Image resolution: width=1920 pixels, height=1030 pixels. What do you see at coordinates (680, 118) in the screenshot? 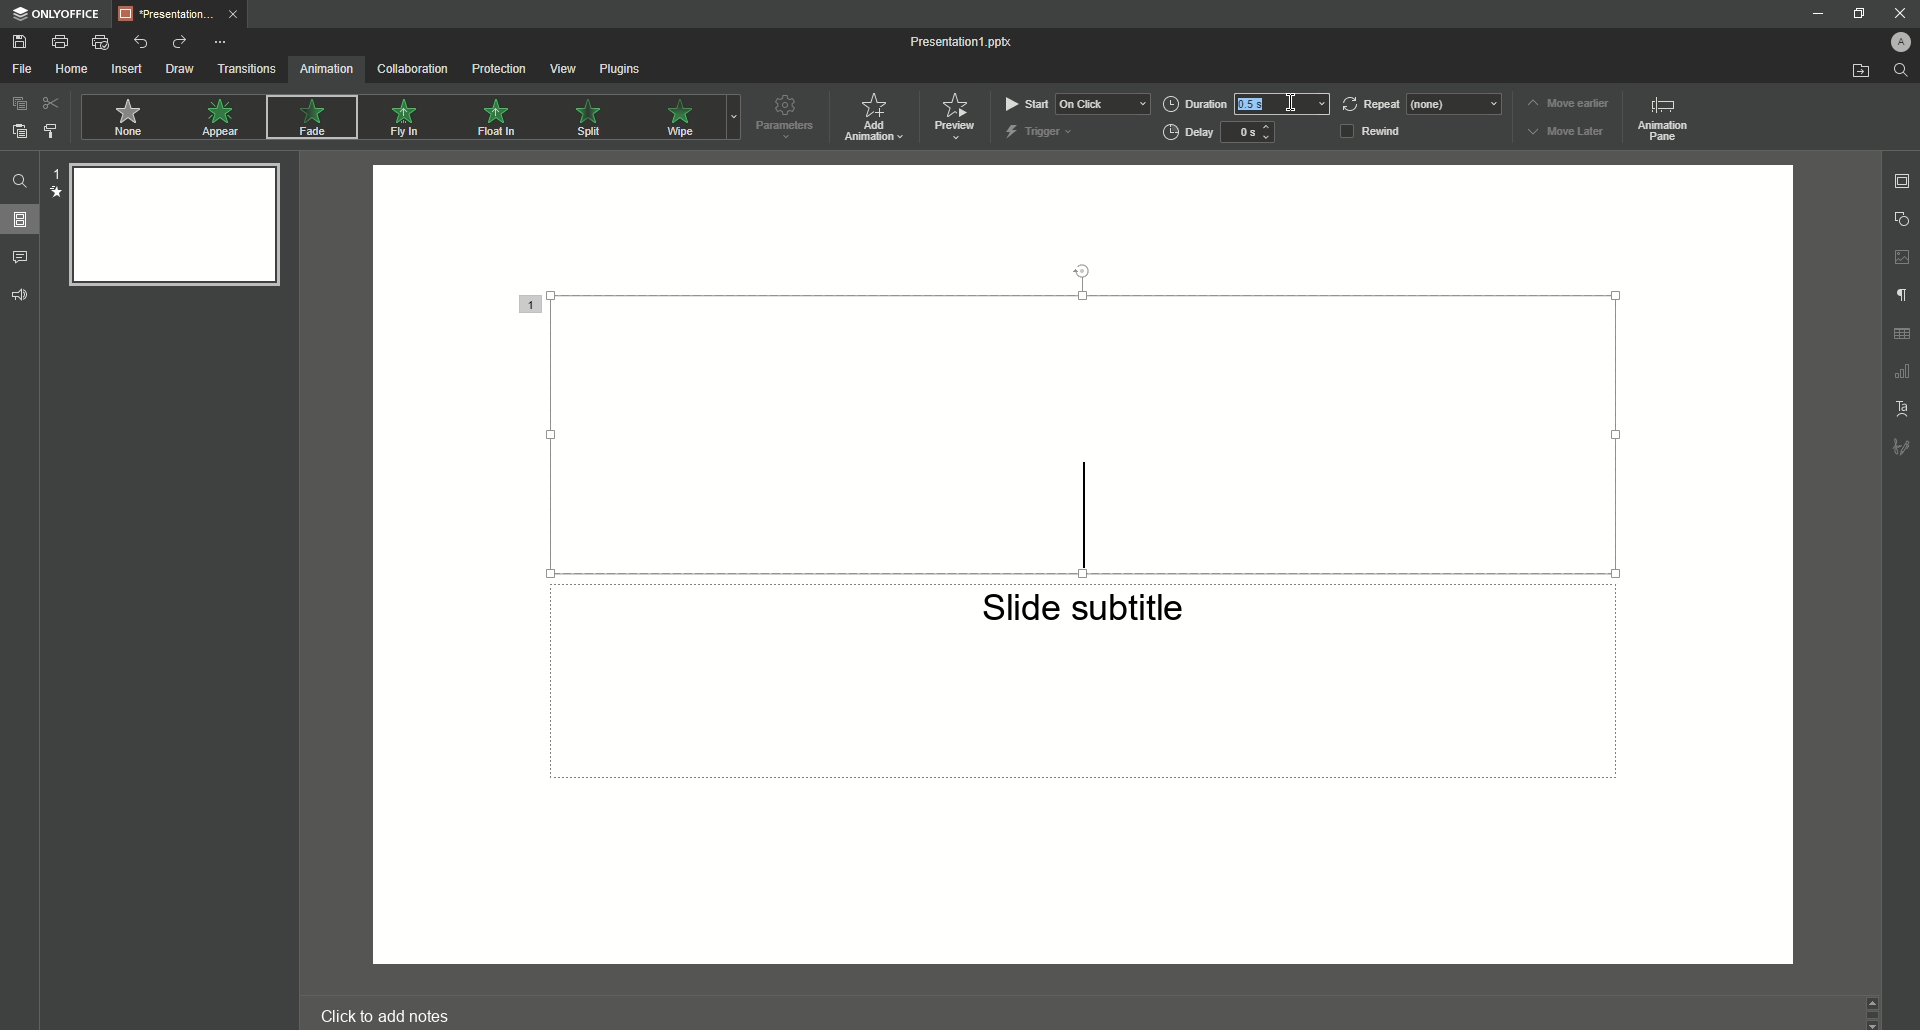
I see `Wipe` at bounding box center [680, 118].